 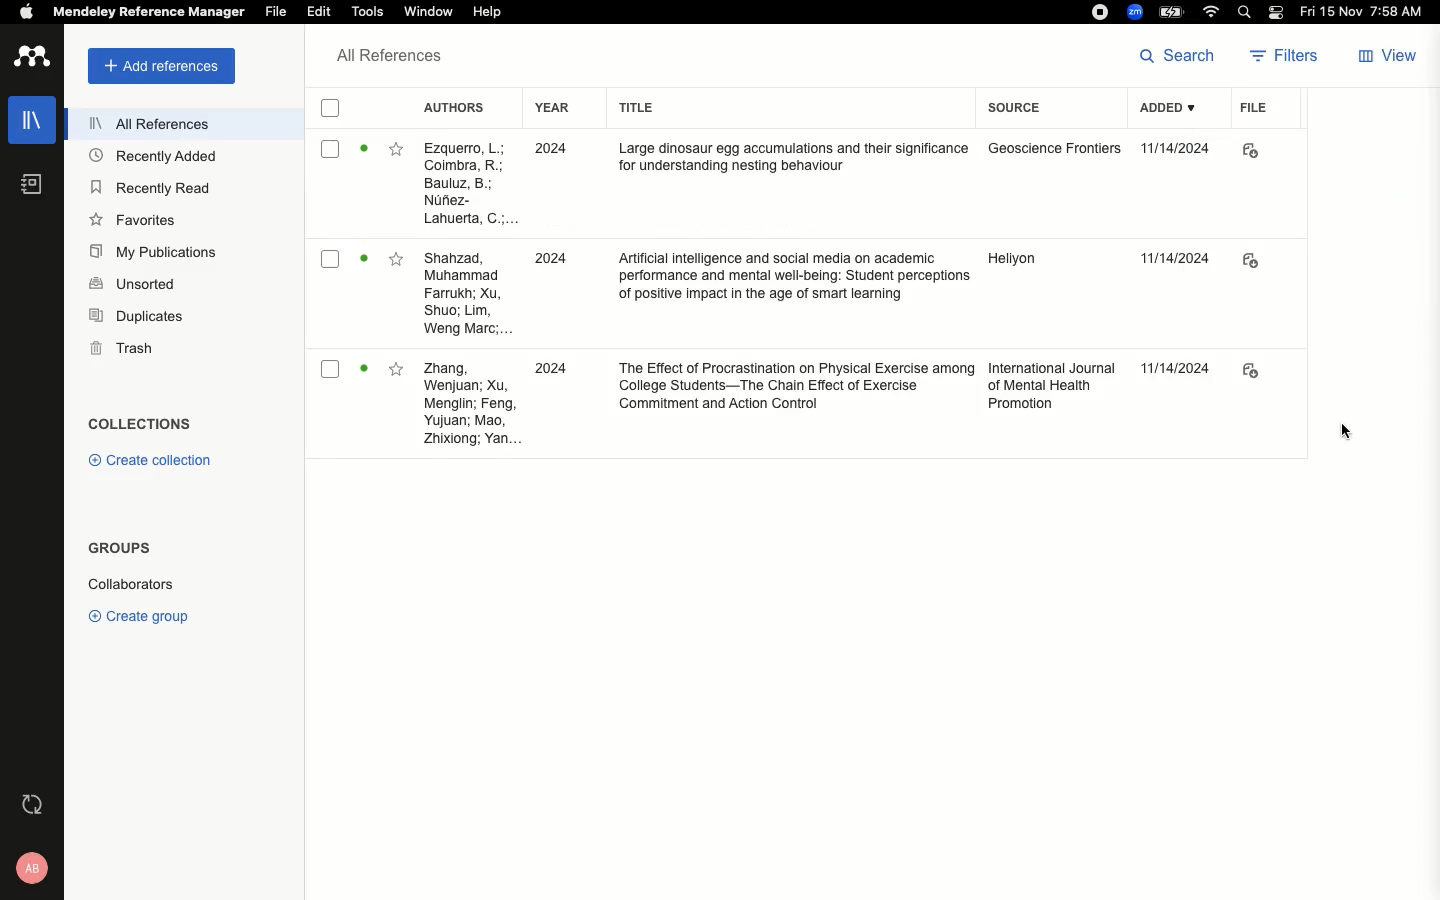 I want to click on nang,
Venjuan; Xu,
tenglin; Feng,
ujuan; Mao,
hixiong; Yan., so click(x=467, y=404).